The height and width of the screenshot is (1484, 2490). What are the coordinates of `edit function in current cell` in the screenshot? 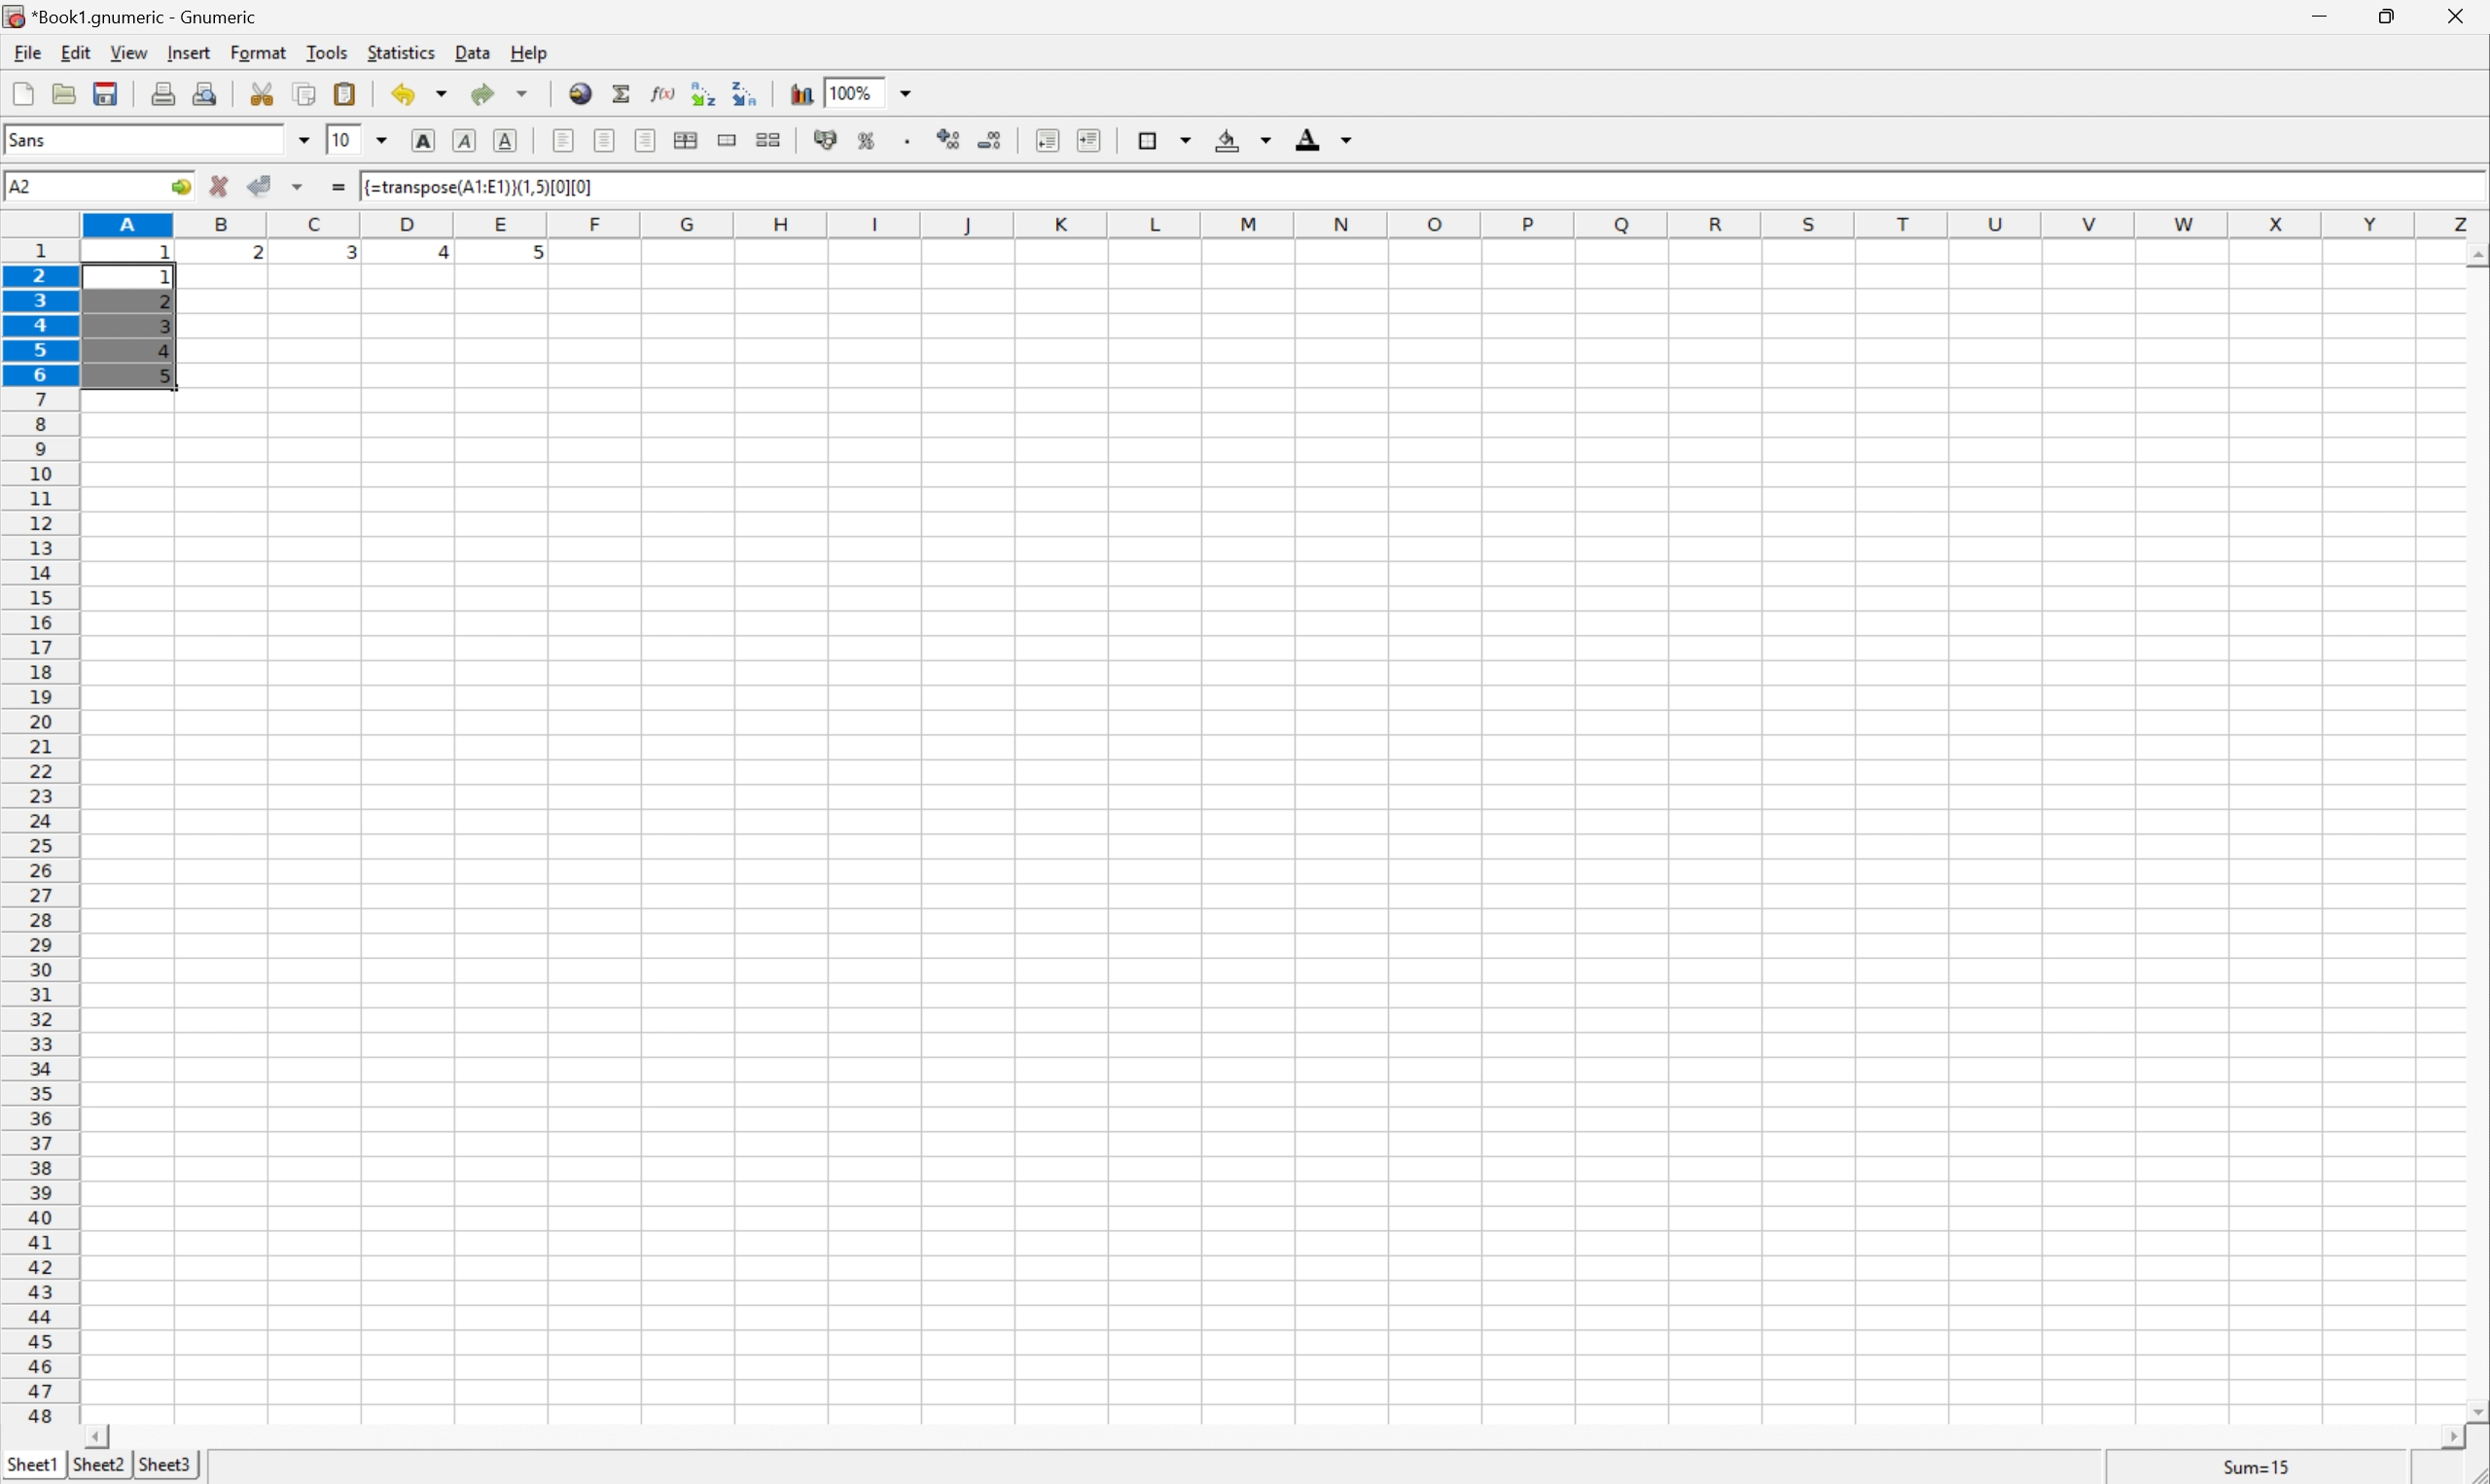 It's located at (665, 95).